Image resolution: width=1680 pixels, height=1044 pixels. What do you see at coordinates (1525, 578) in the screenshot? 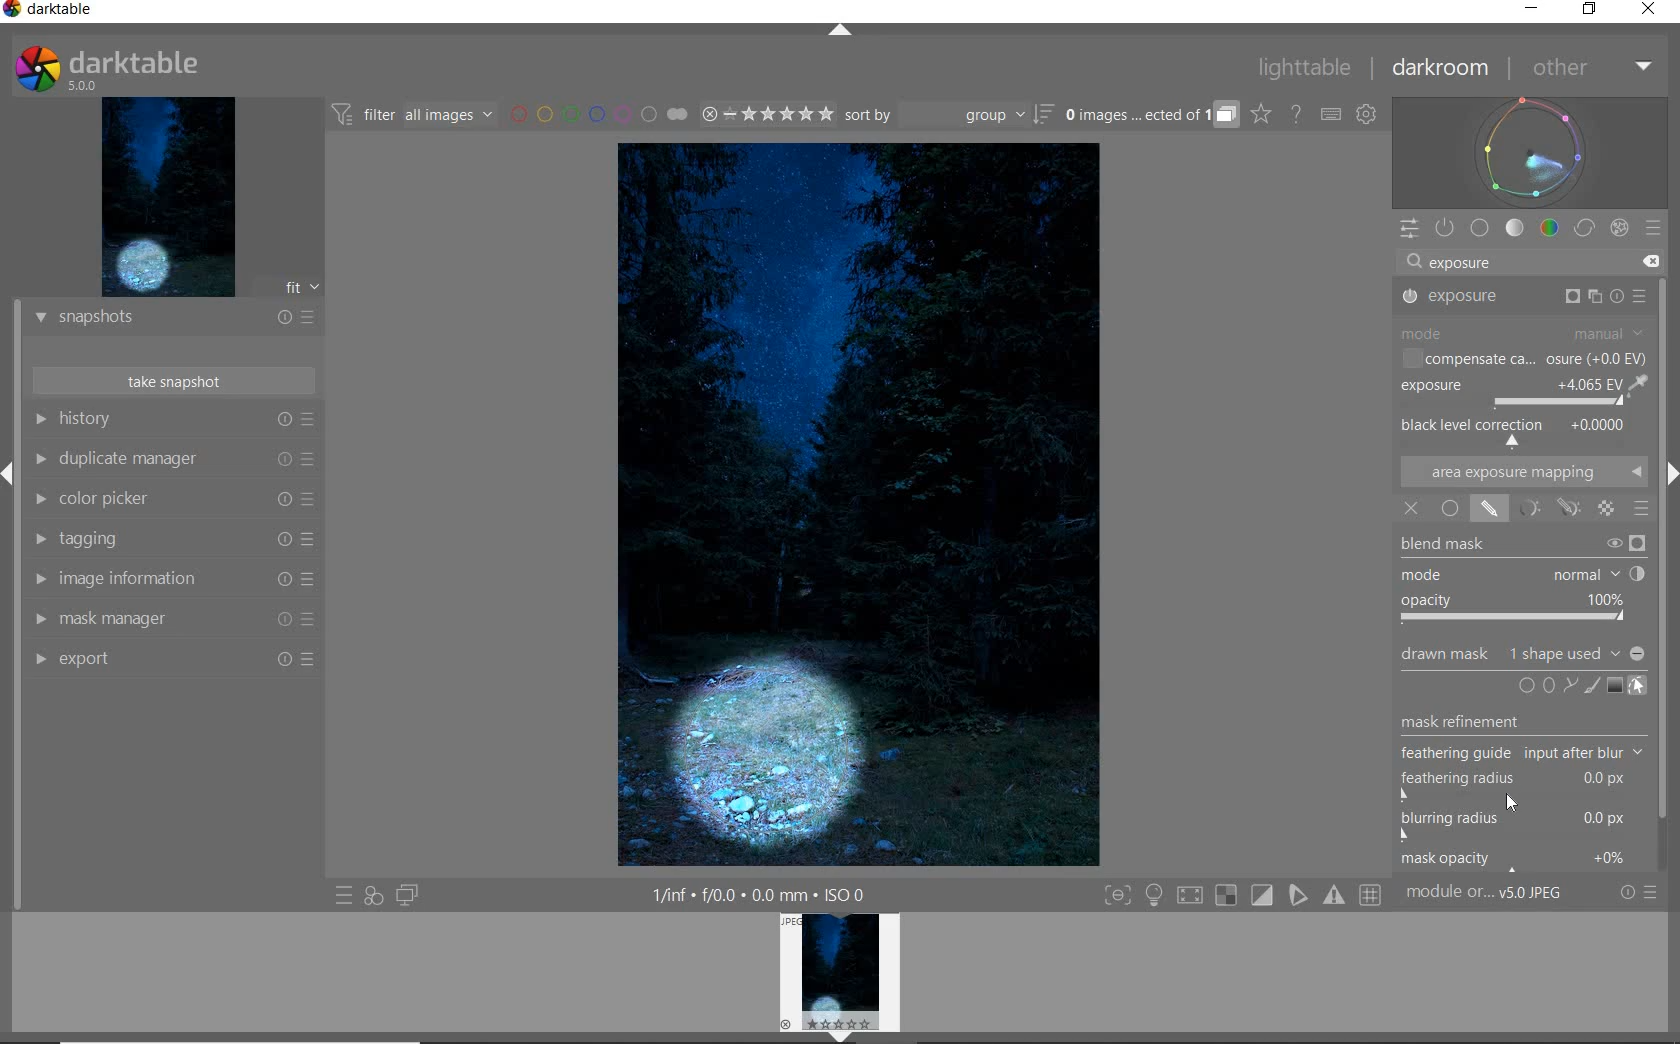
I see `BLEND MASK` at bounding box center [1525, 578].